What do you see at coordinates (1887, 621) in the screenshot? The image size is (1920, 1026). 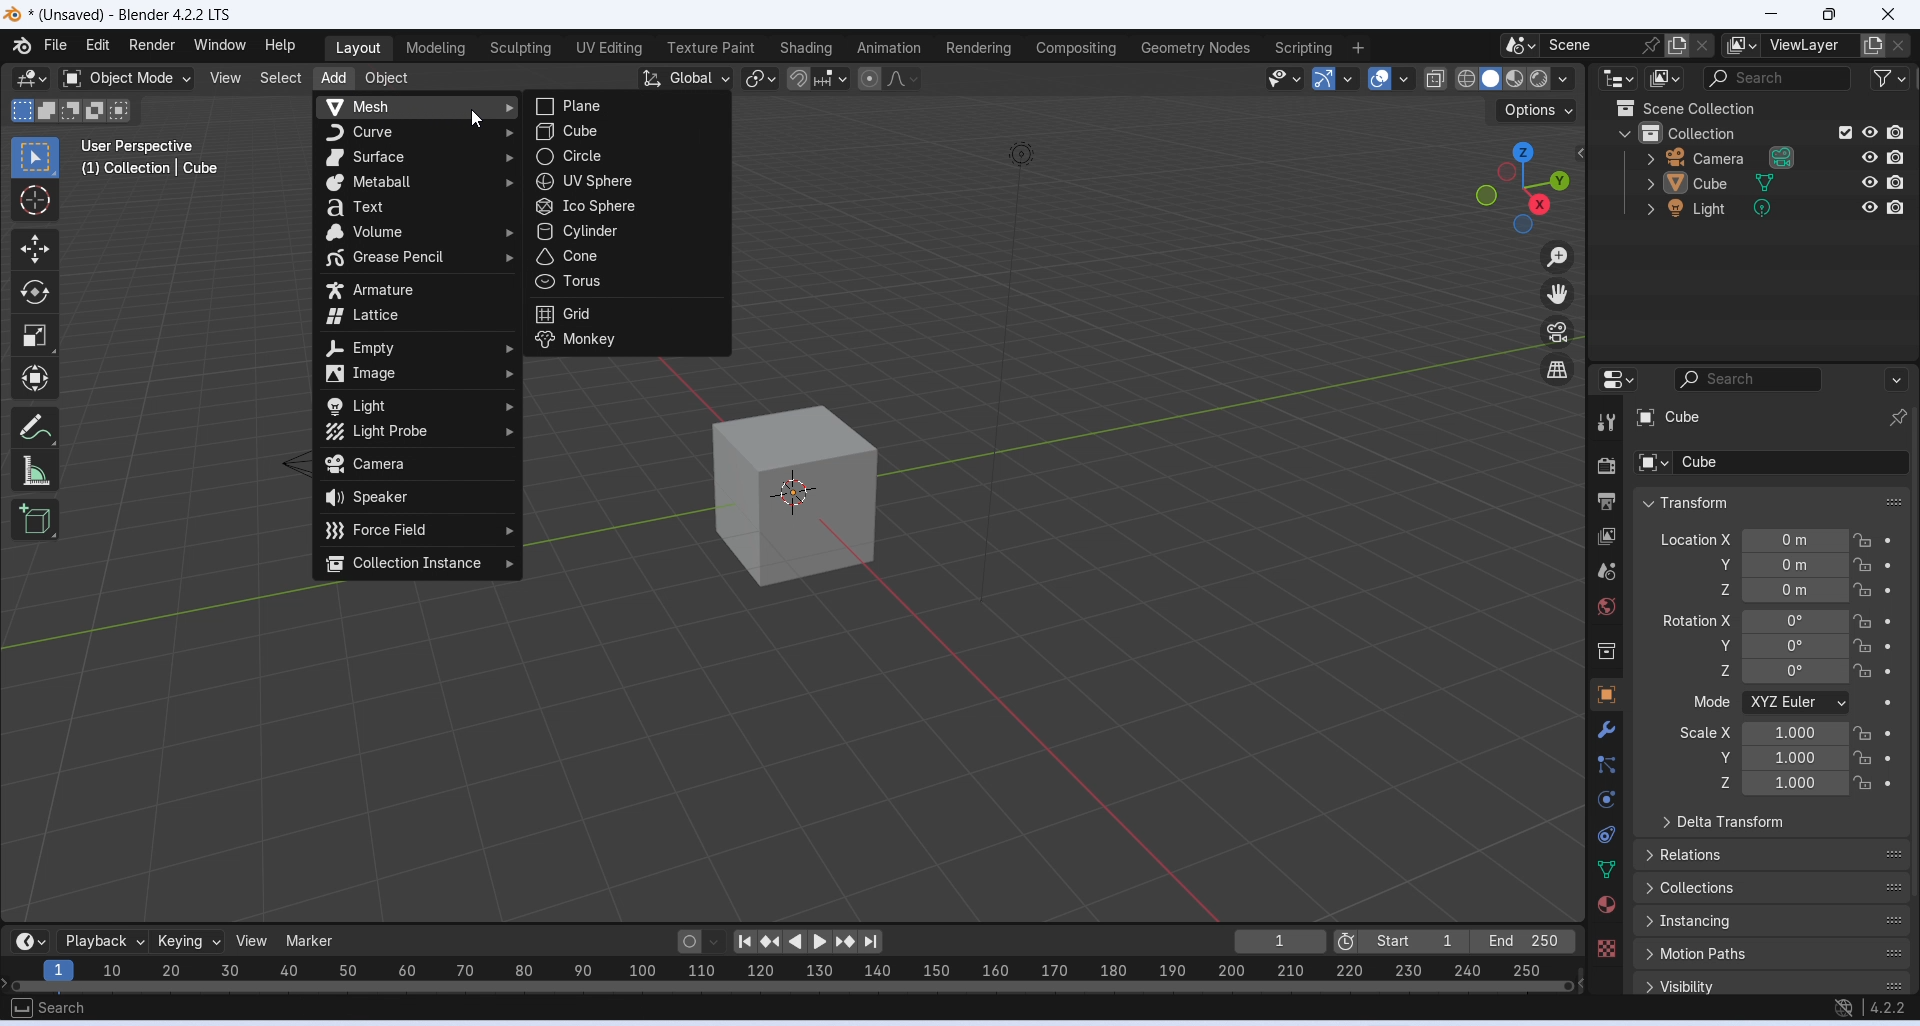 I see `animate property` at bounding box center [1887, 621].